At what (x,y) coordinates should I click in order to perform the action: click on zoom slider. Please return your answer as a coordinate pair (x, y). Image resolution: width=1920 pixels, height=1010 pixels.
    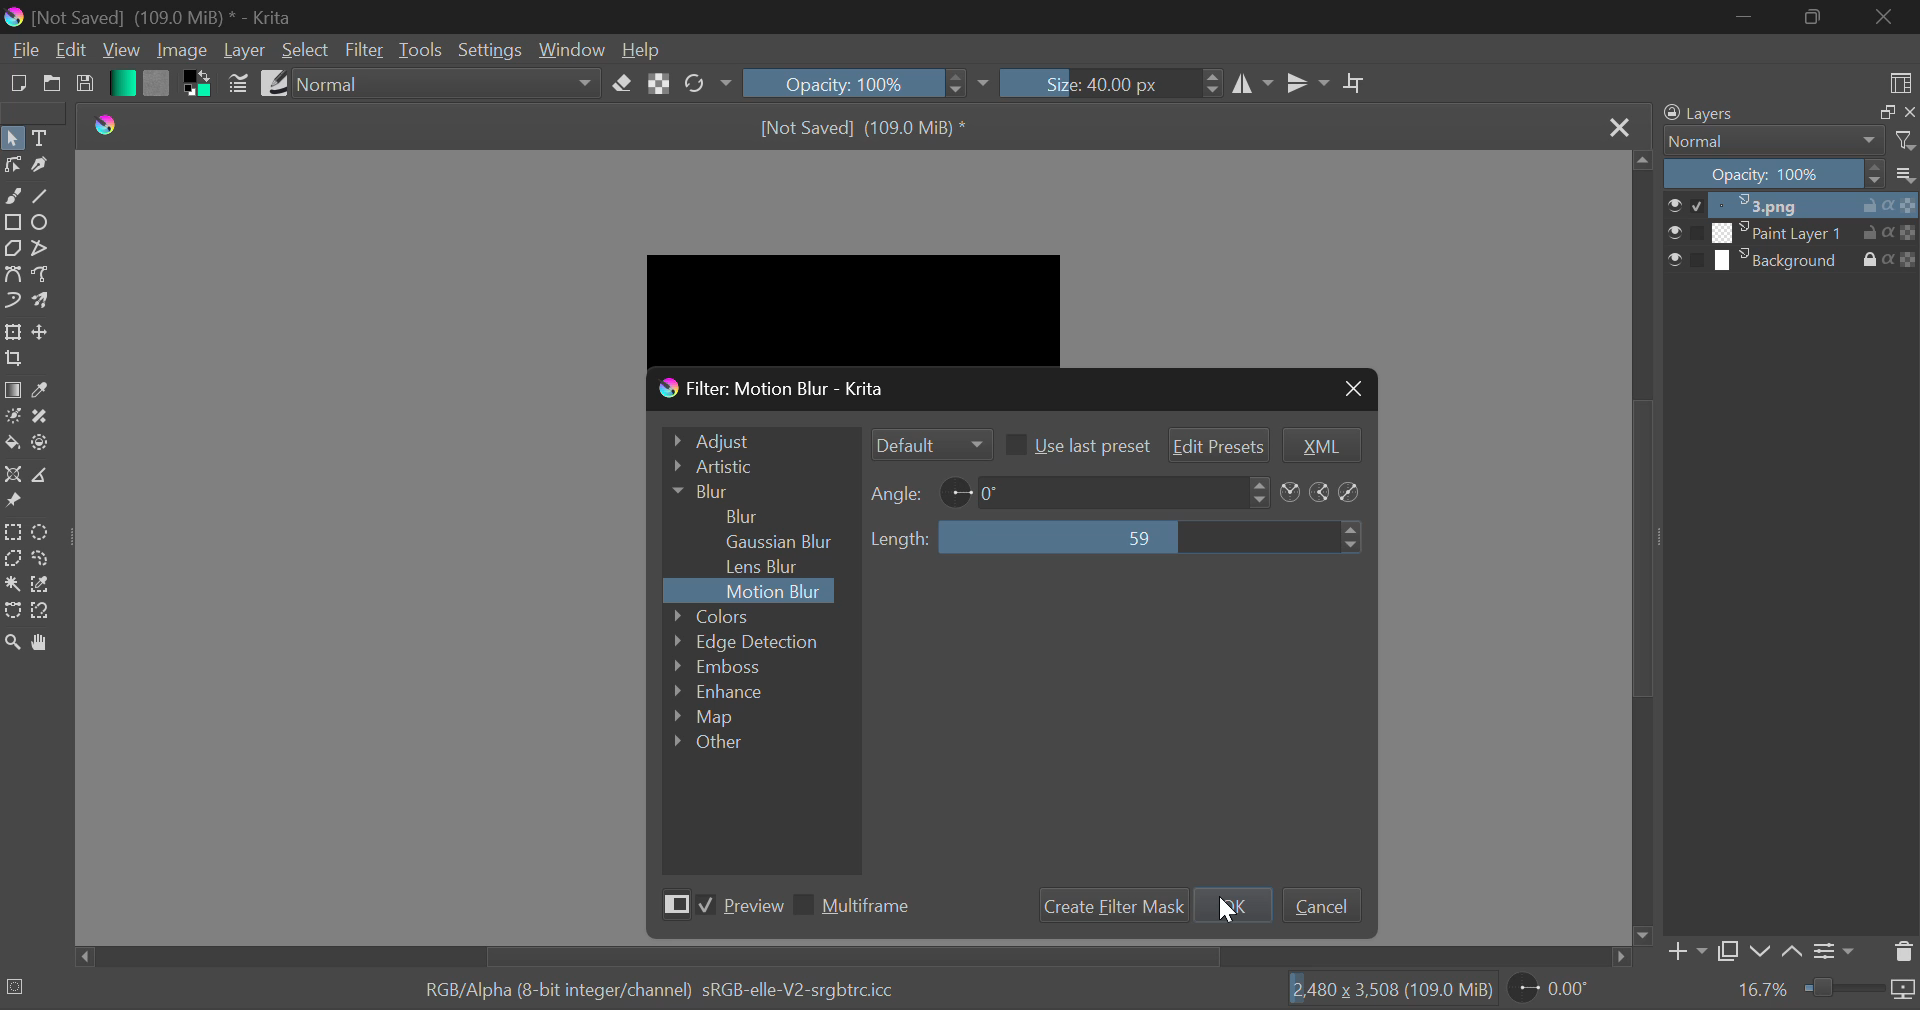
    Looking at the image, I should click on (1860, 990).